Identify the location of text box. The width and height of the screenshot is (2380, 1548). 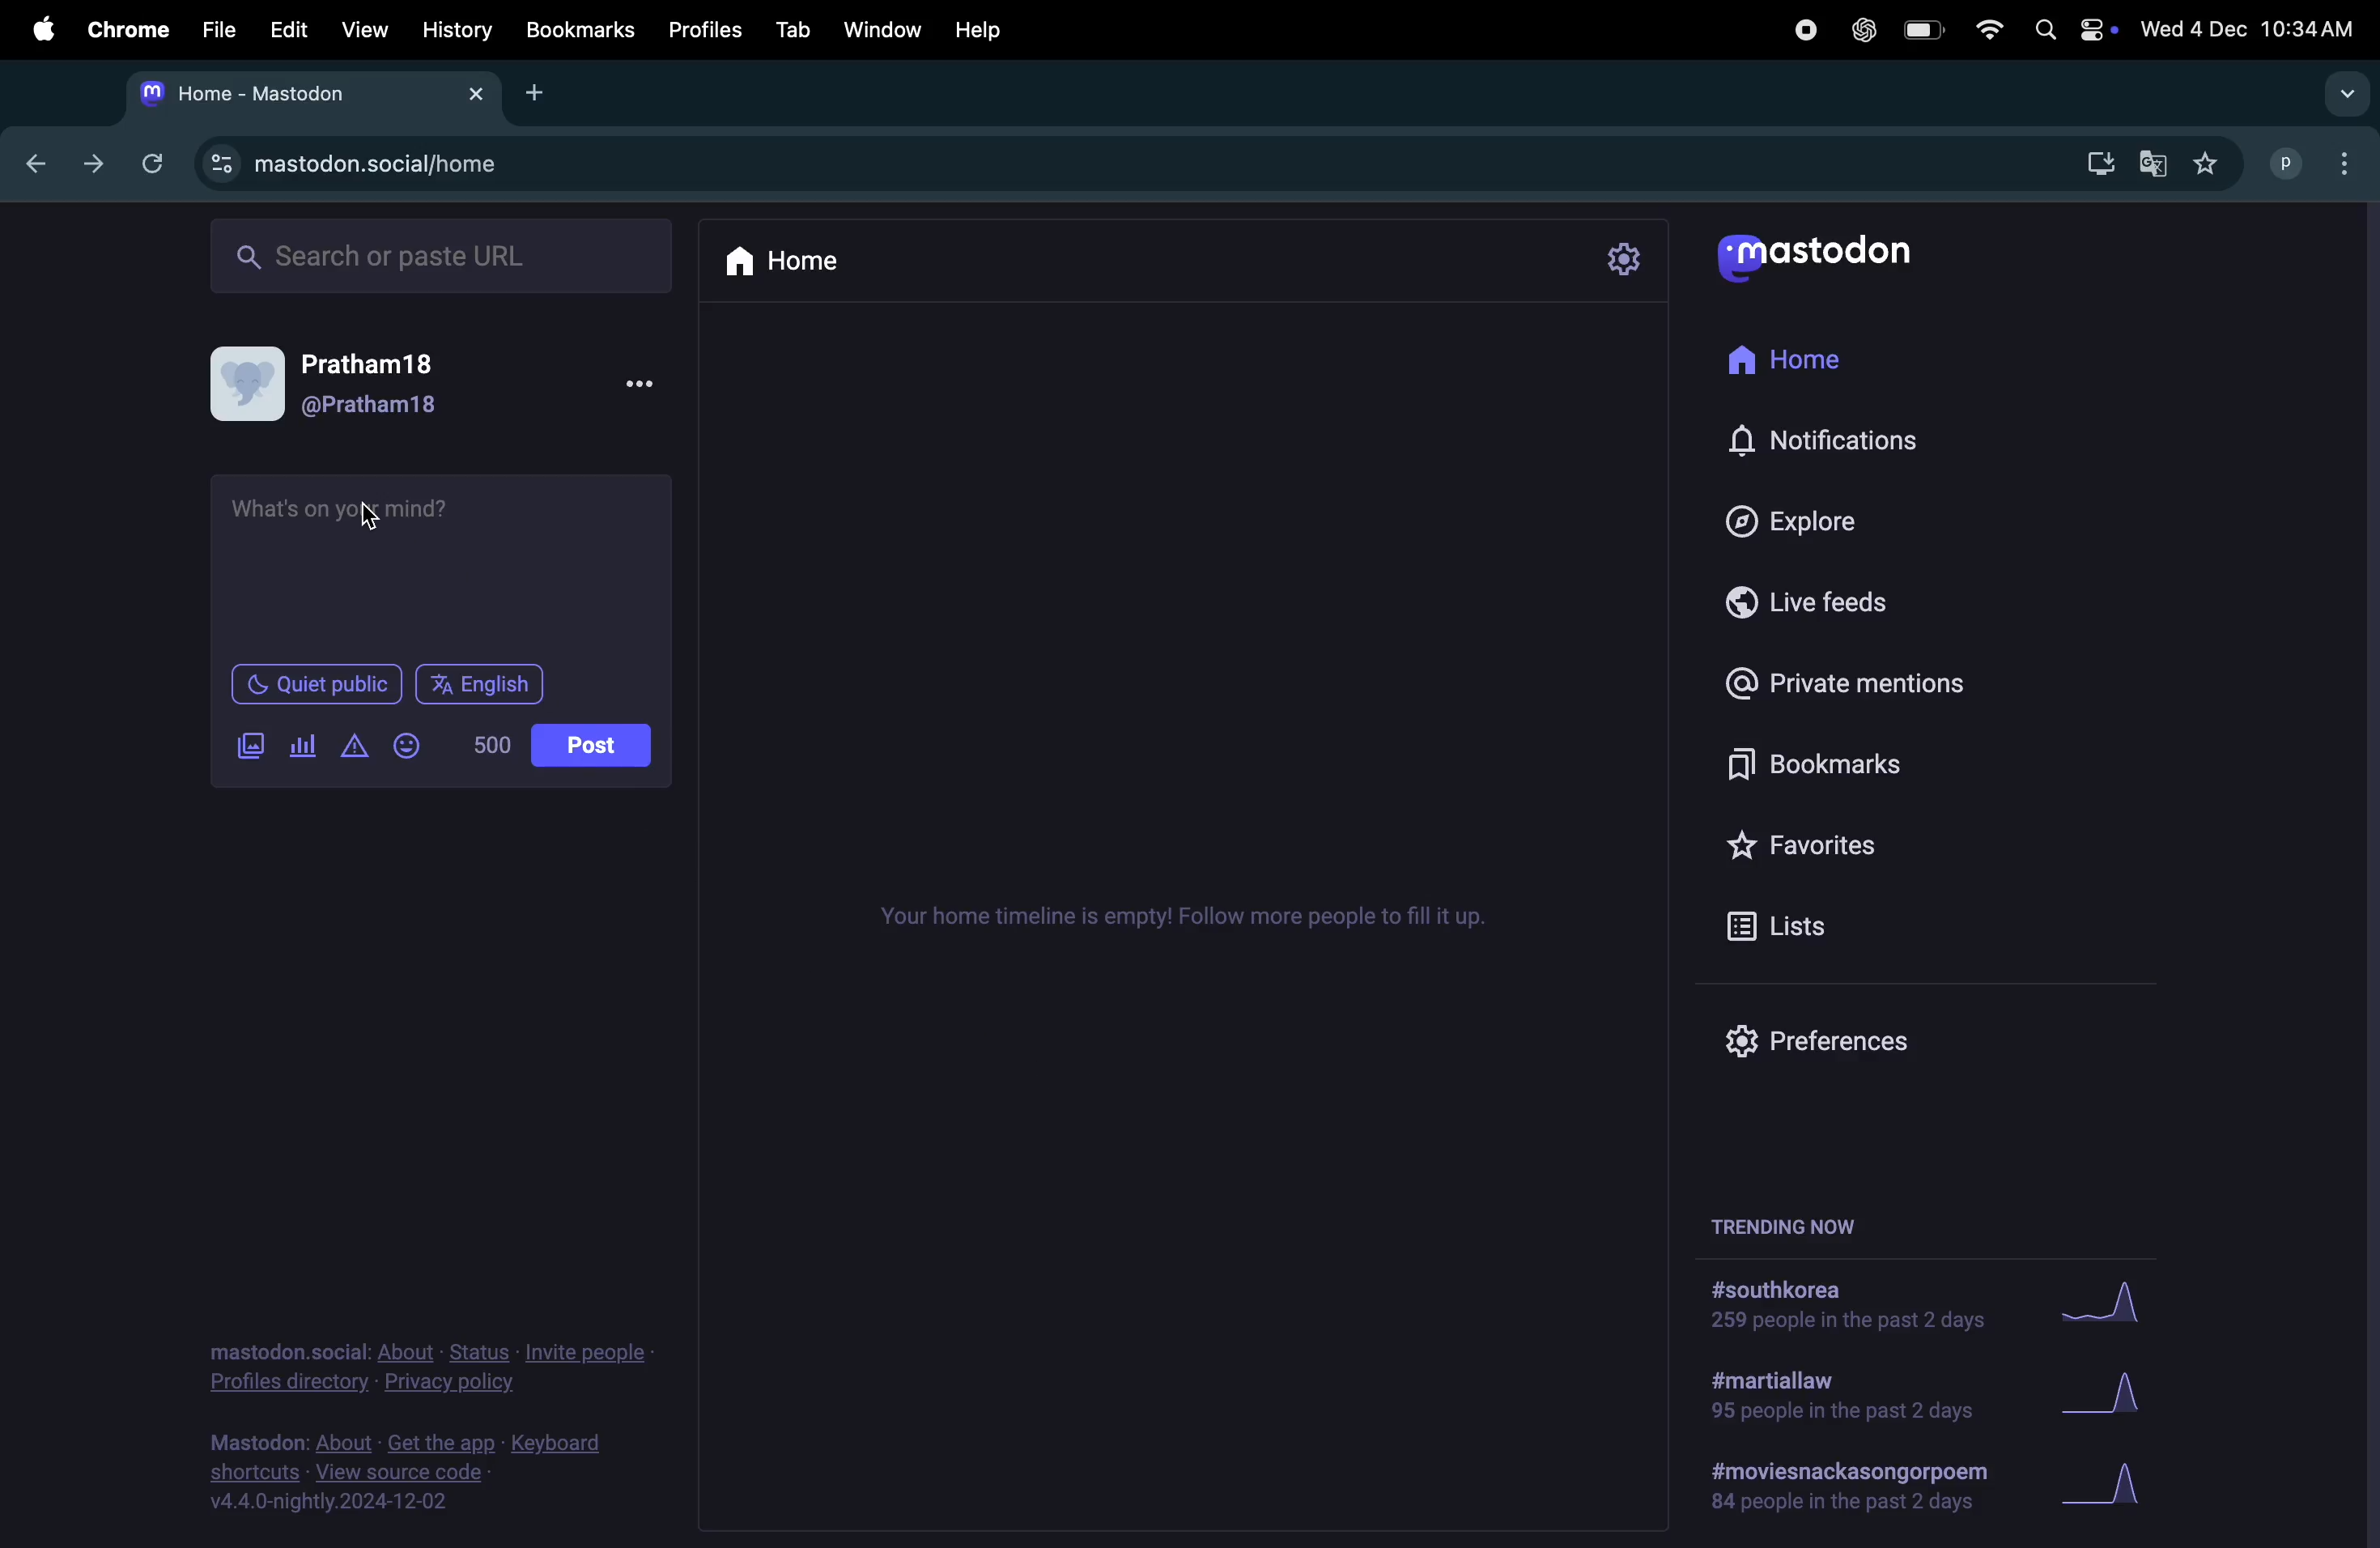
(442, 563).